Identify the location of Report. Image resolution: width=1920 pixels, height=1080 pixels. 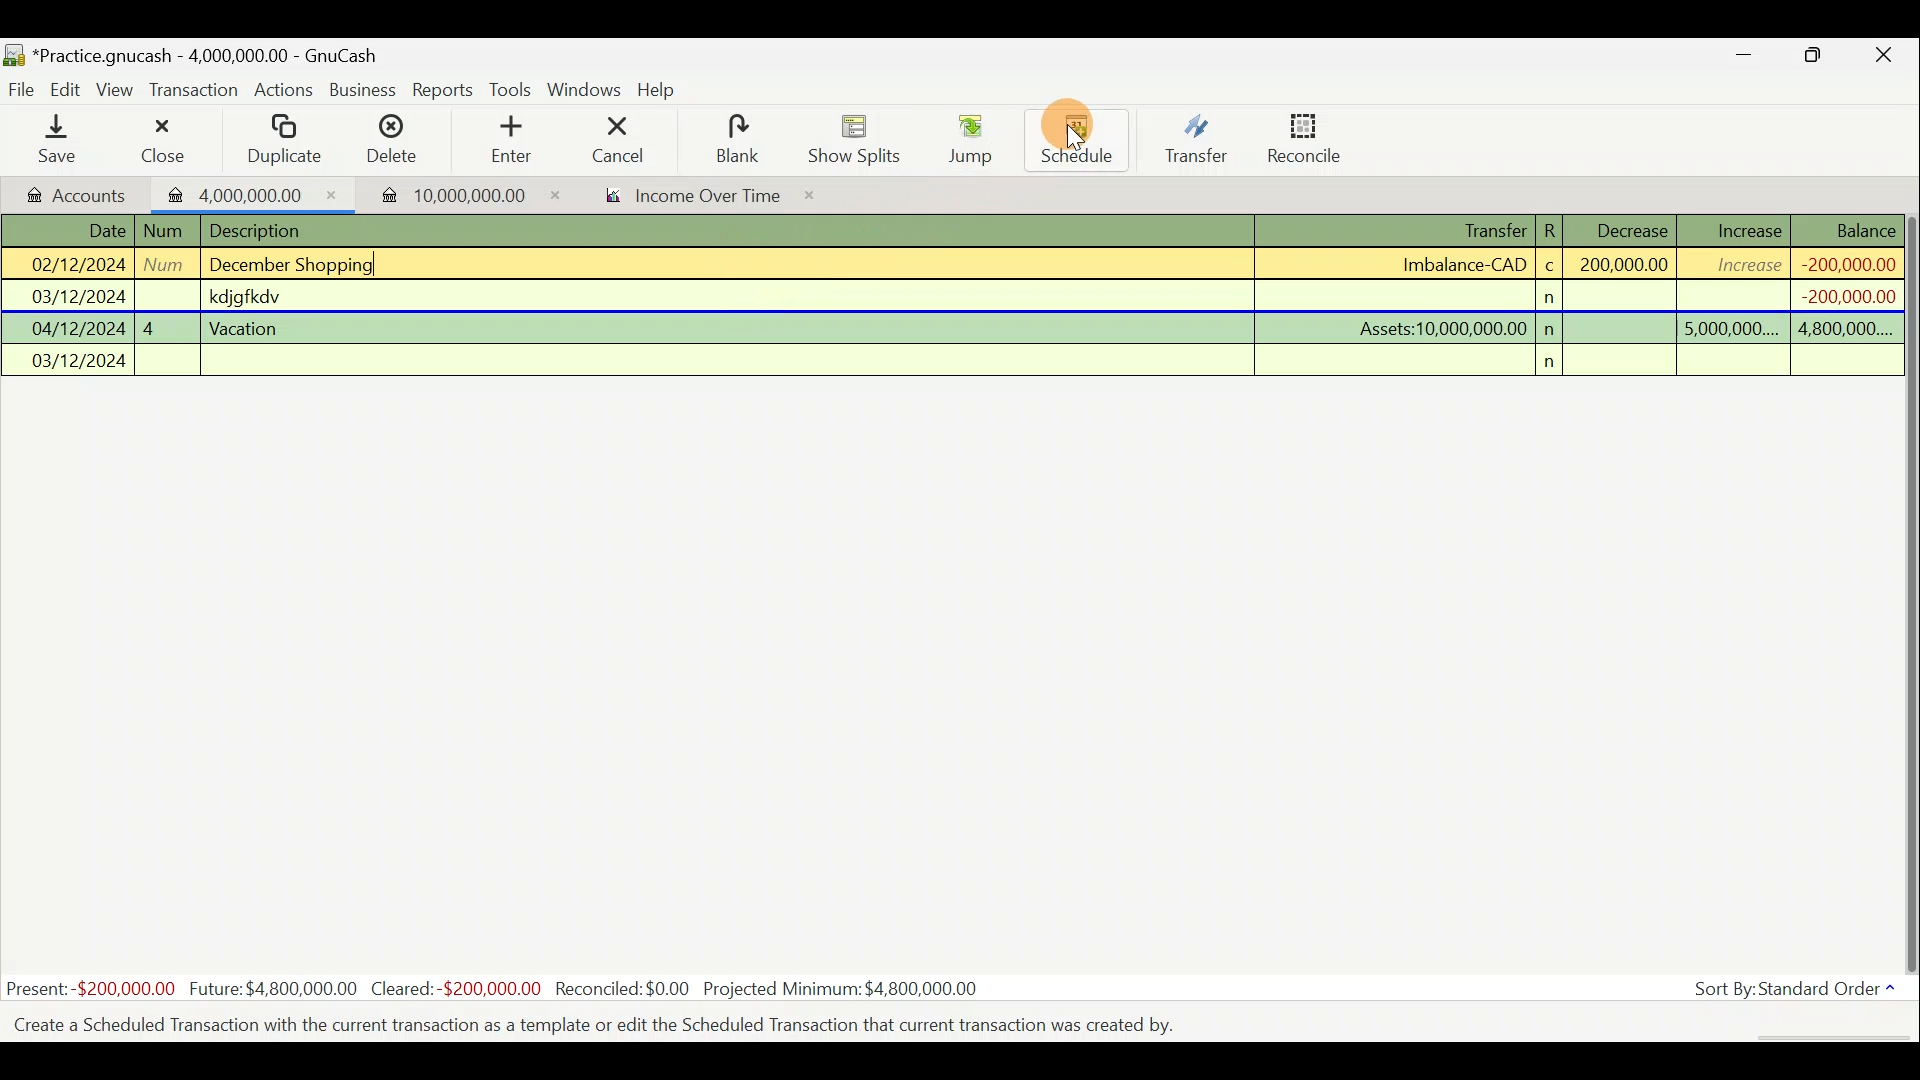
(686, 198).